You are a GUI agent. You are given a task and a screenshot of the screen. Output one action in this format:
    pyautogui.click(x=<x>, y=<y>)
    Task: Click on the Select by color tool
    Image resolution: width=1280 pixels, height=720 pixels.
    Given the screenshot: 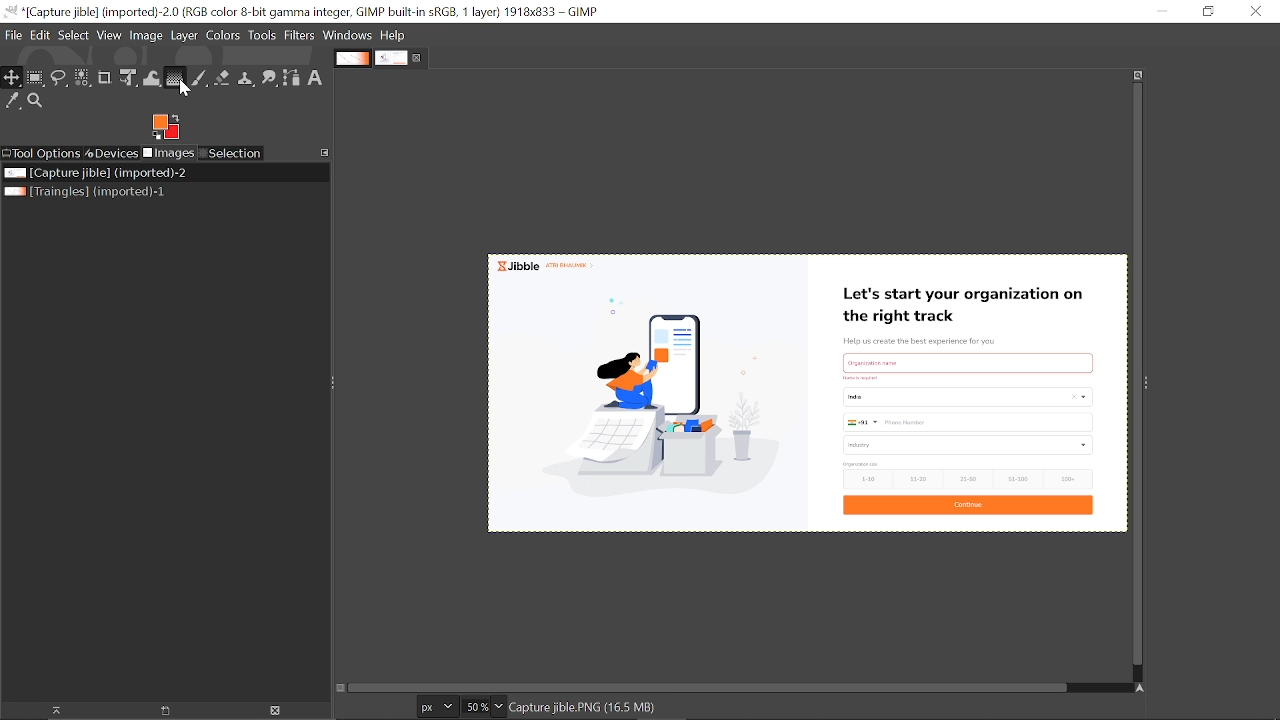 What is the action you would take?
    pyautogui.click(x=83, y=77)
    